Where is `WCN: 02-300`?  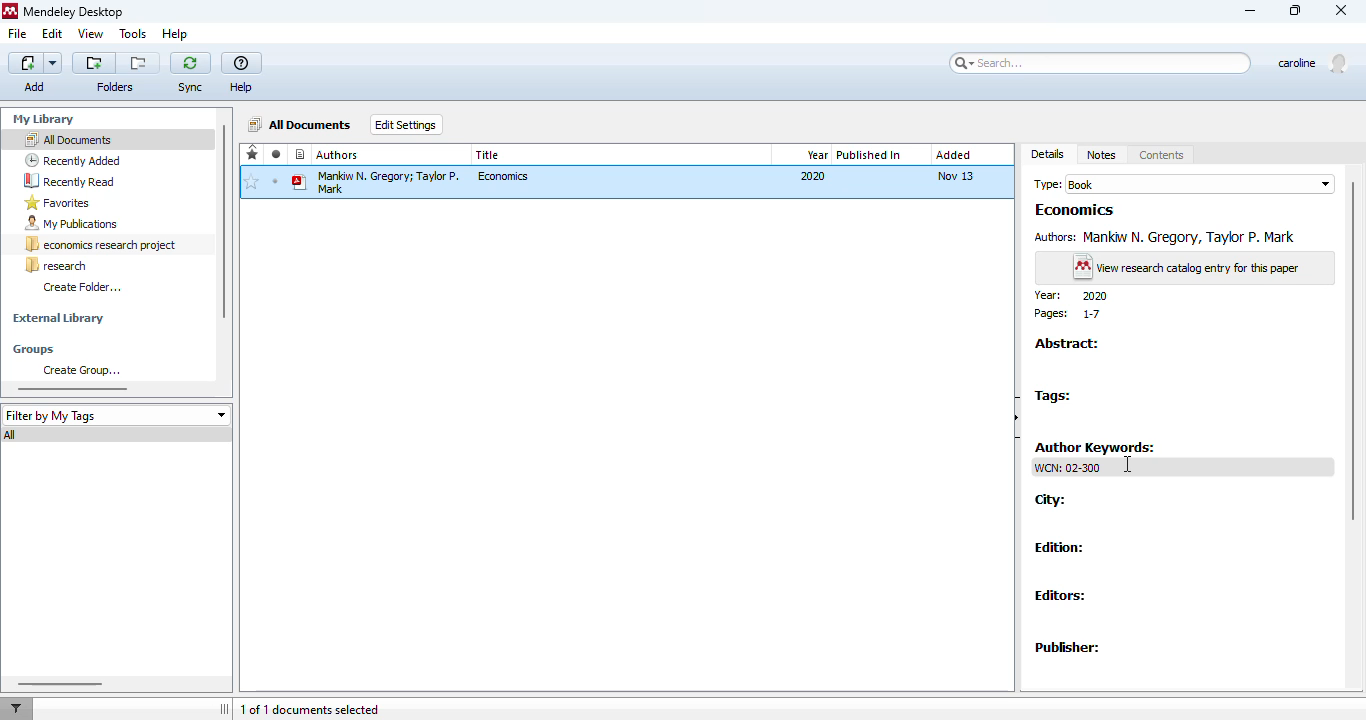
WCN: 02-300 is located at coordinates (1069, 467).